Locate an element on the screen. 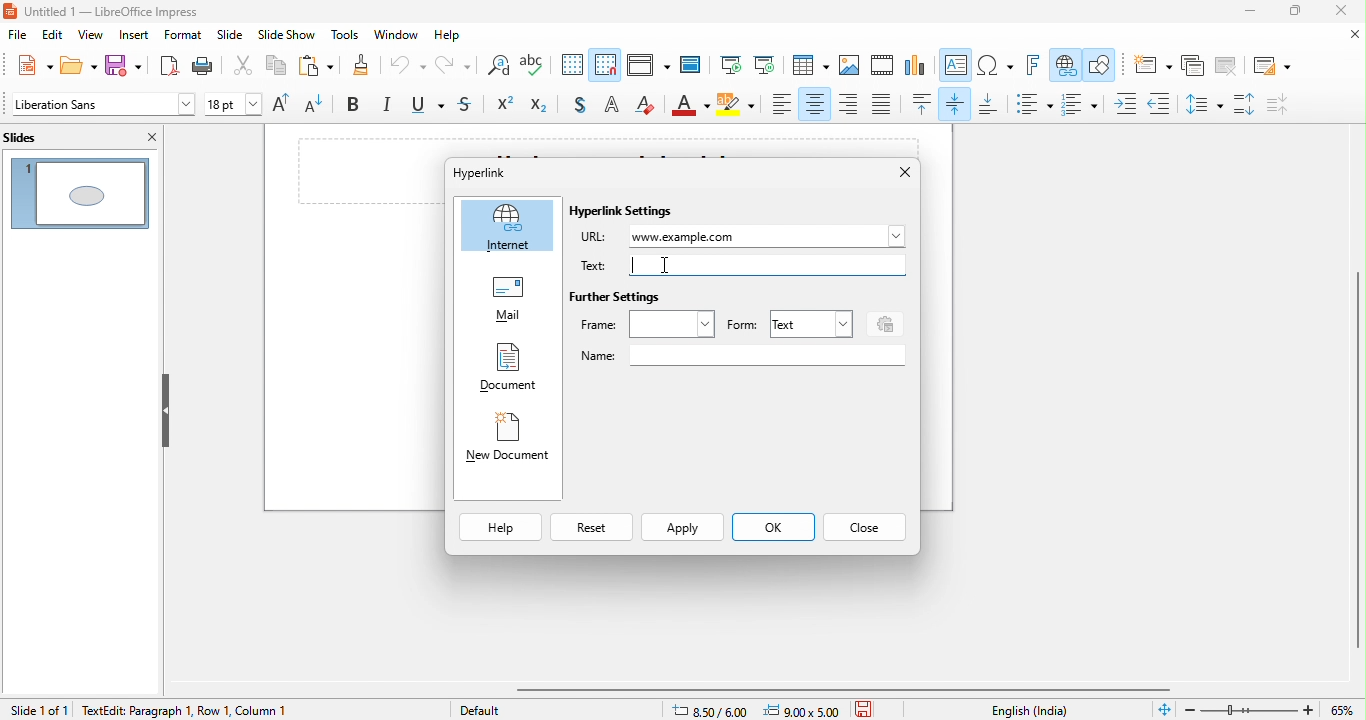 Image resolution: width=1366 pixels, height=720 pixels. special character is located at coordinates (996, 66).